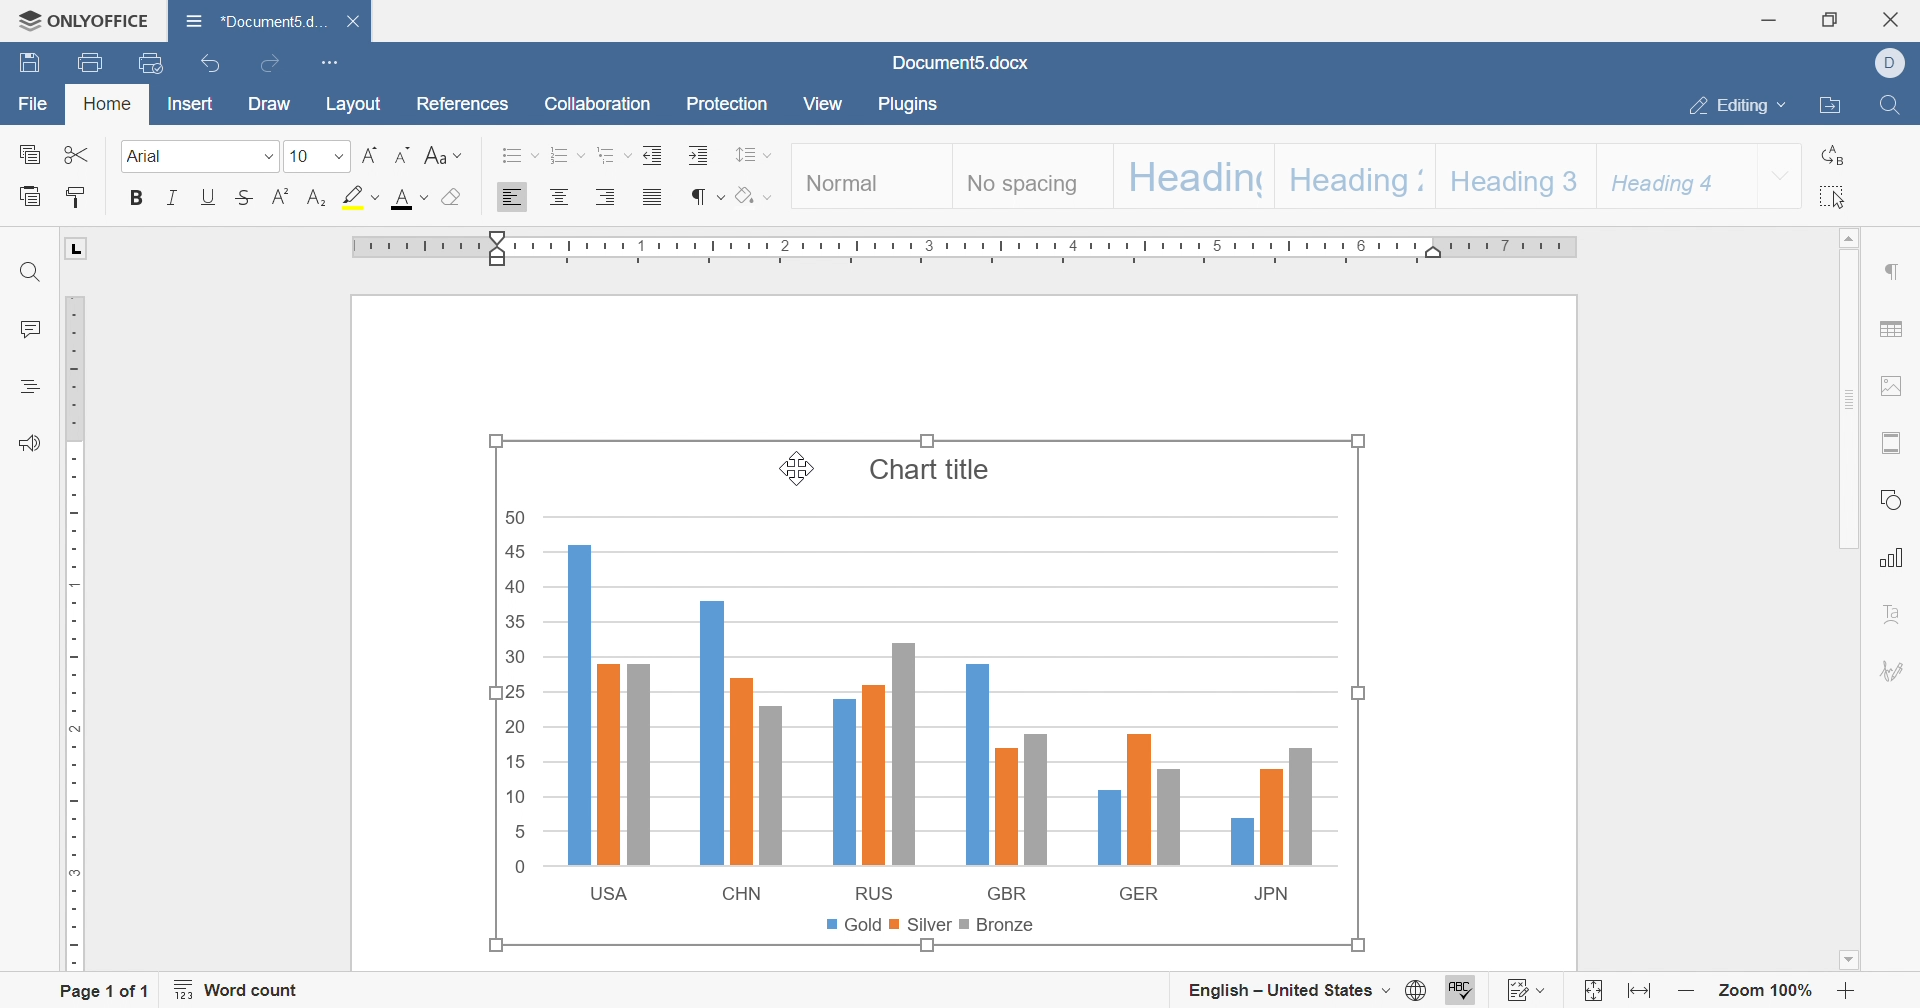  I want to click on restore down, so click(1828, 21).